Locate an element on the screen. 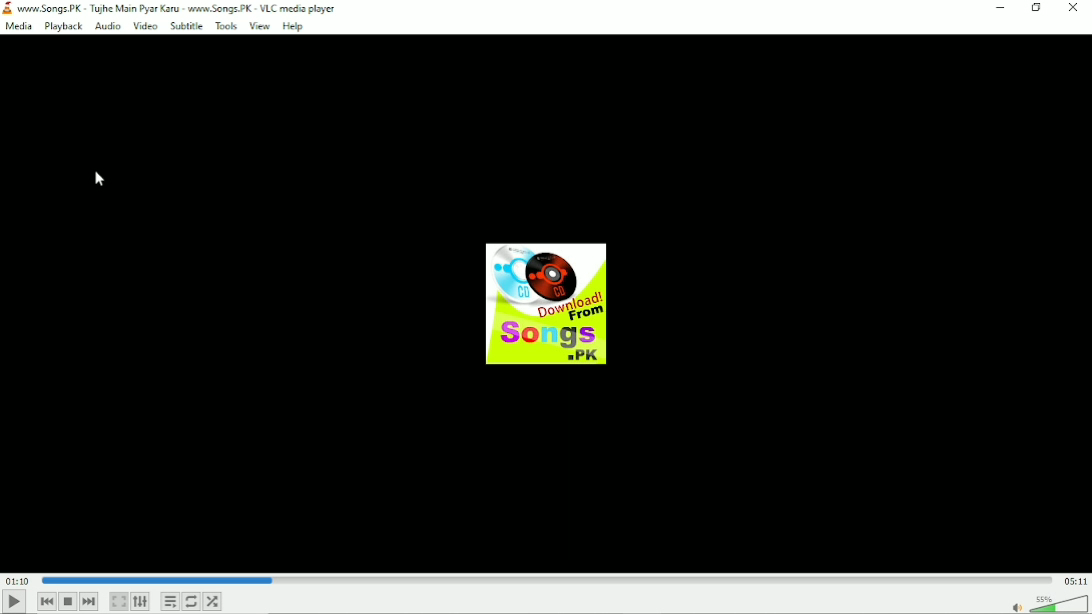 The height and width of the screenshot is (614, 1092). Random is located at coordinates (212, 602).